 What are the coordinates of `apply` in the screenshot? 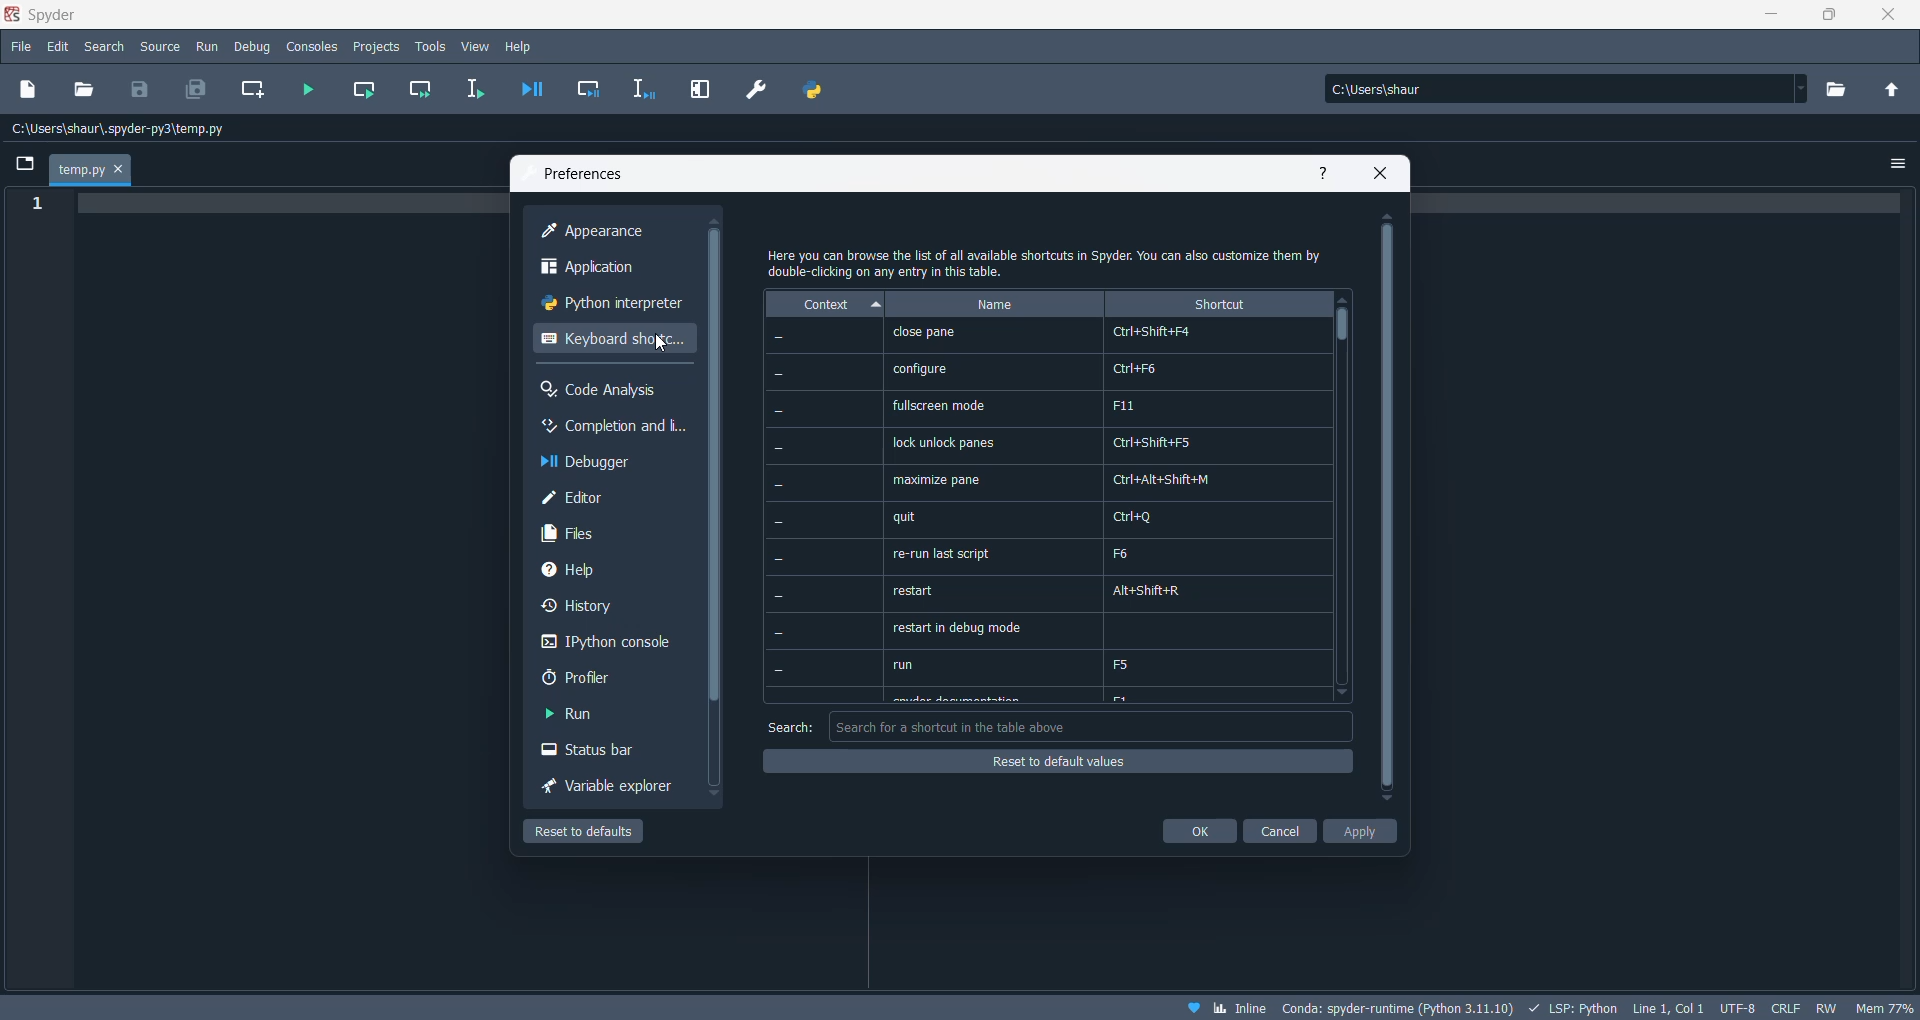 It's located at (1364, 831).